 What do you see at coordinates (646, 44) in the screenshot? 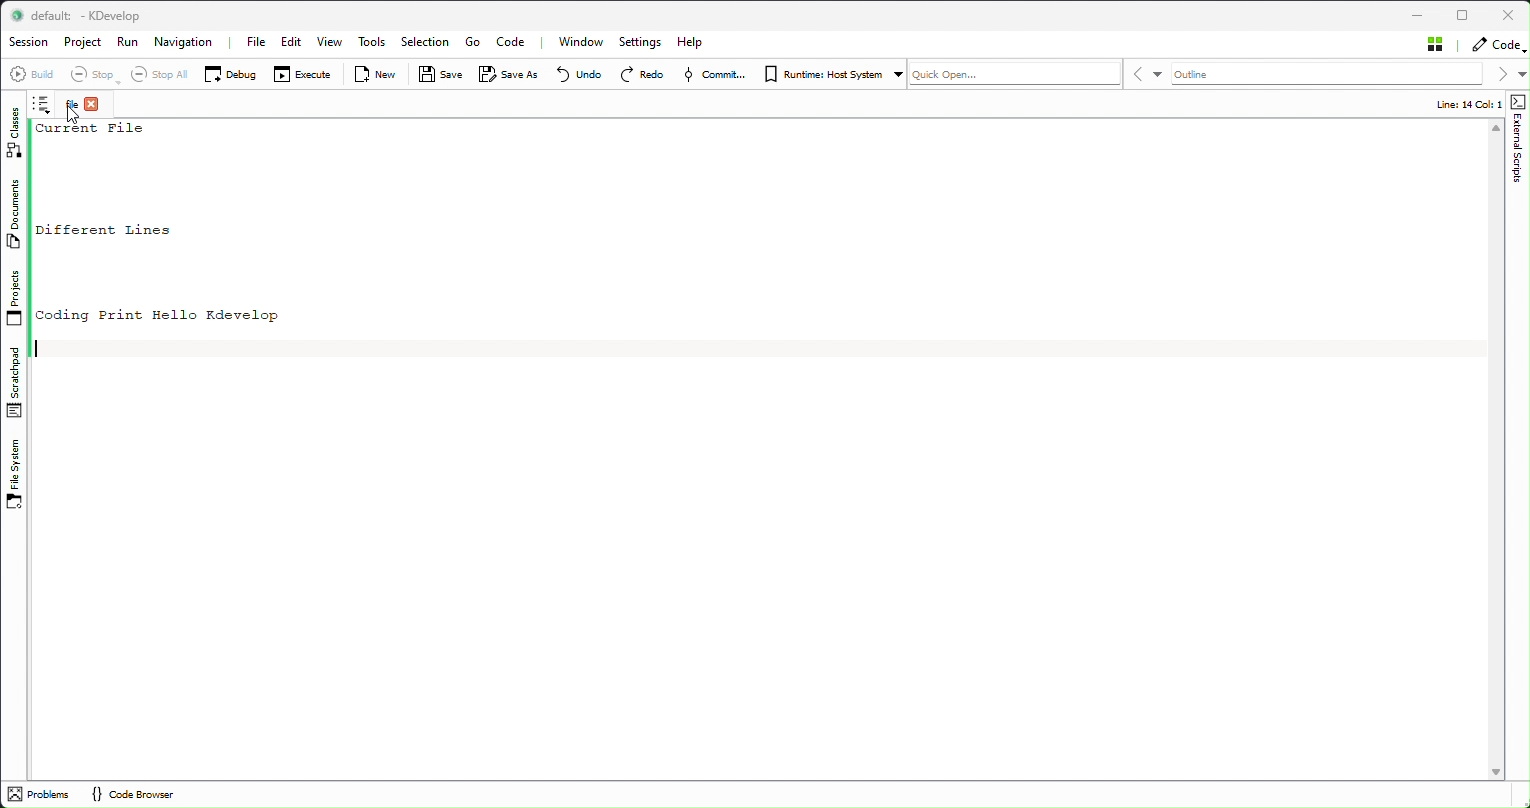
I see `Settings` at bounding box center [646, 44].